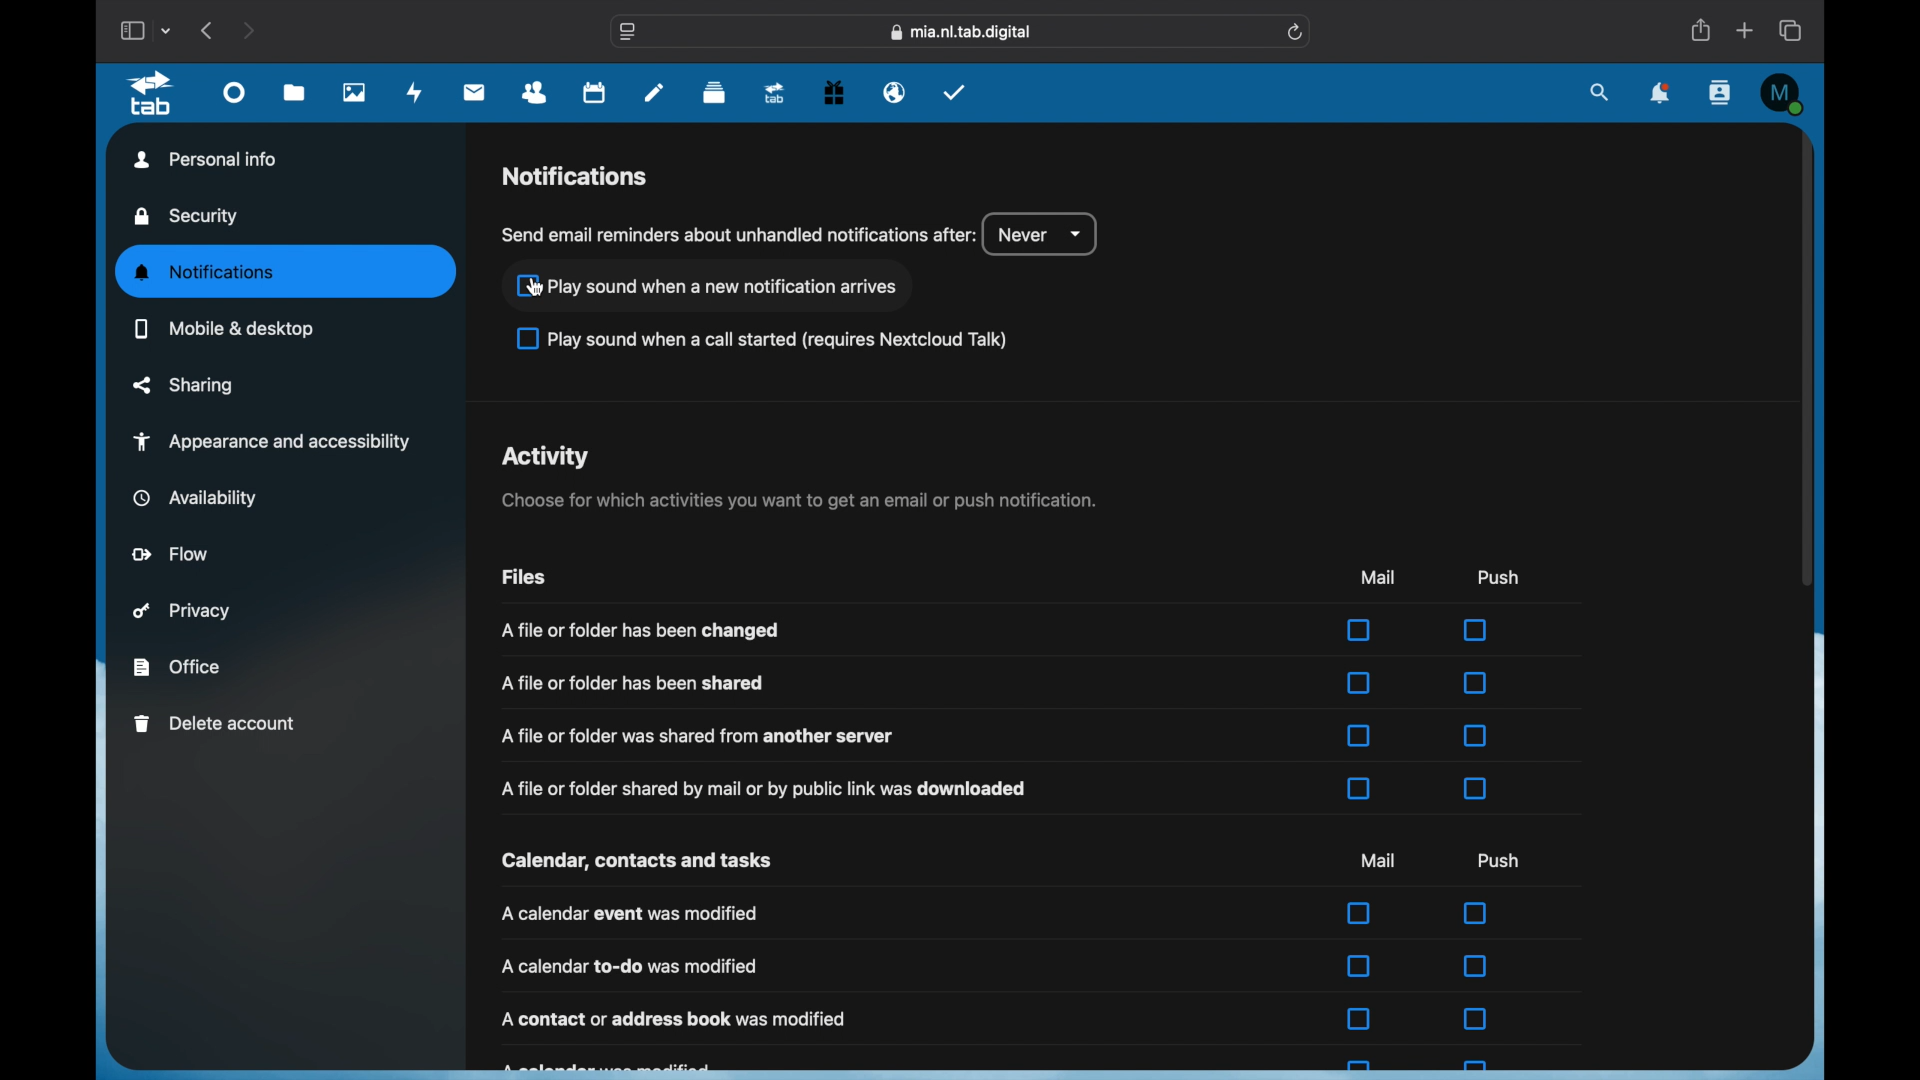  Describe the element at coordinates (1792, 30) in the screenshot. I see `show tab overview` at that location.